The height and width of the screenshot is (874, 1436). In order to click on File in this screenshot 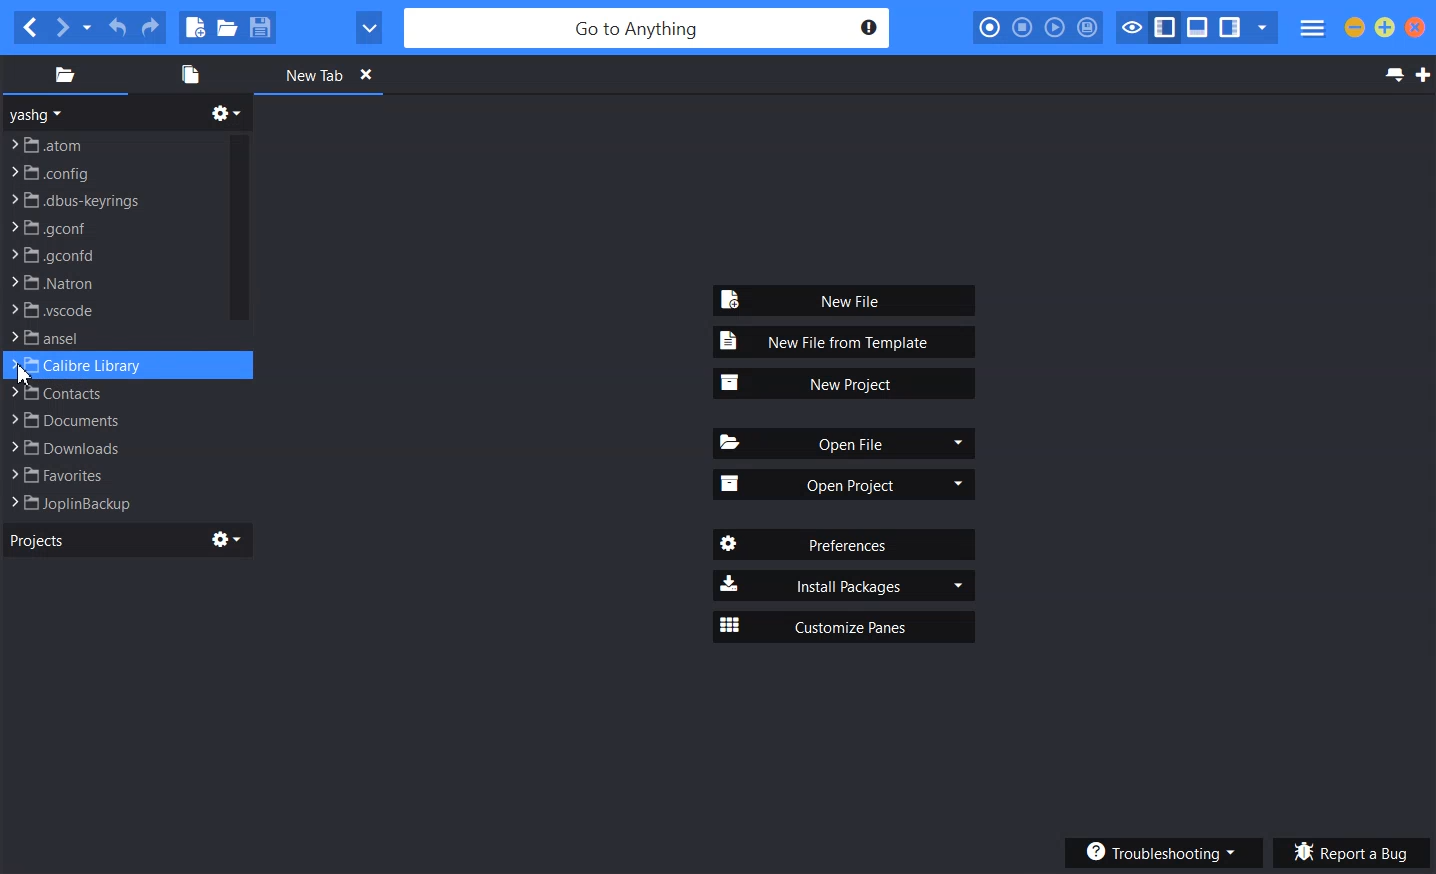, I will do `click(111, 338)`.